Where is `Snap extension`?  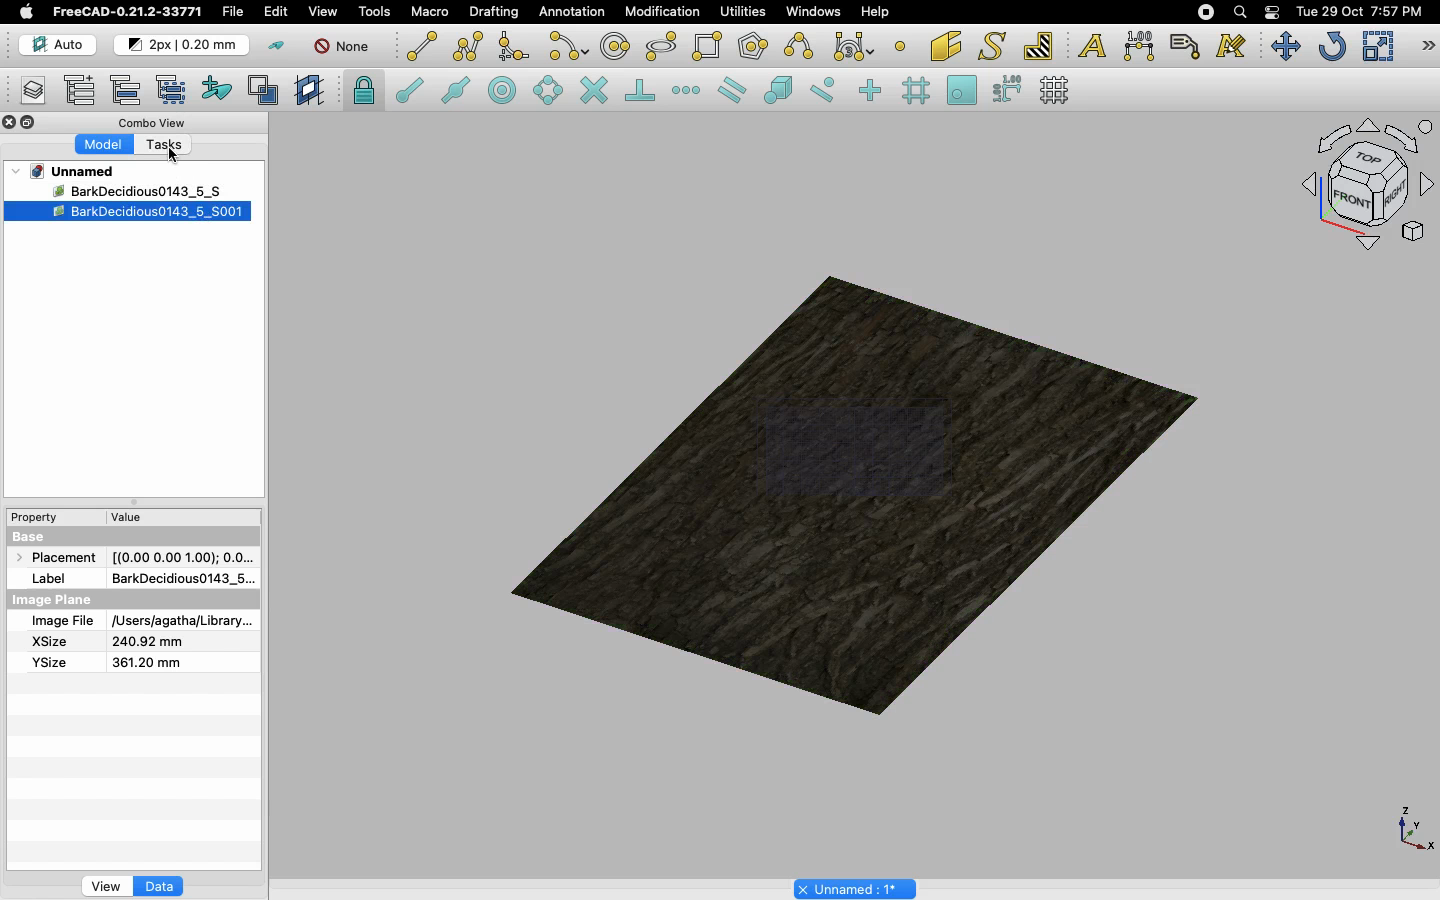 Snap extension is located at coordinates (688, 91).